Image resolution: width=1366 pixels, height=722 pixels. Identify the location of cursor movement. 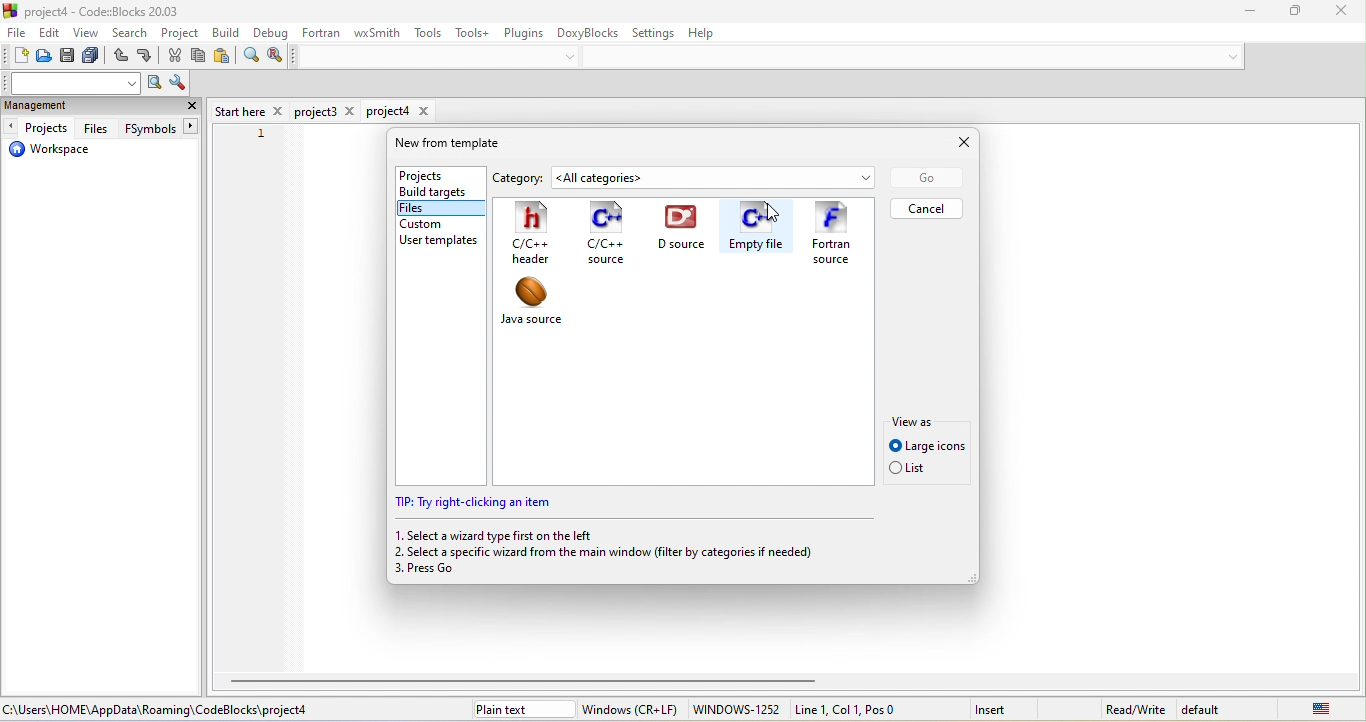
(773, 216).